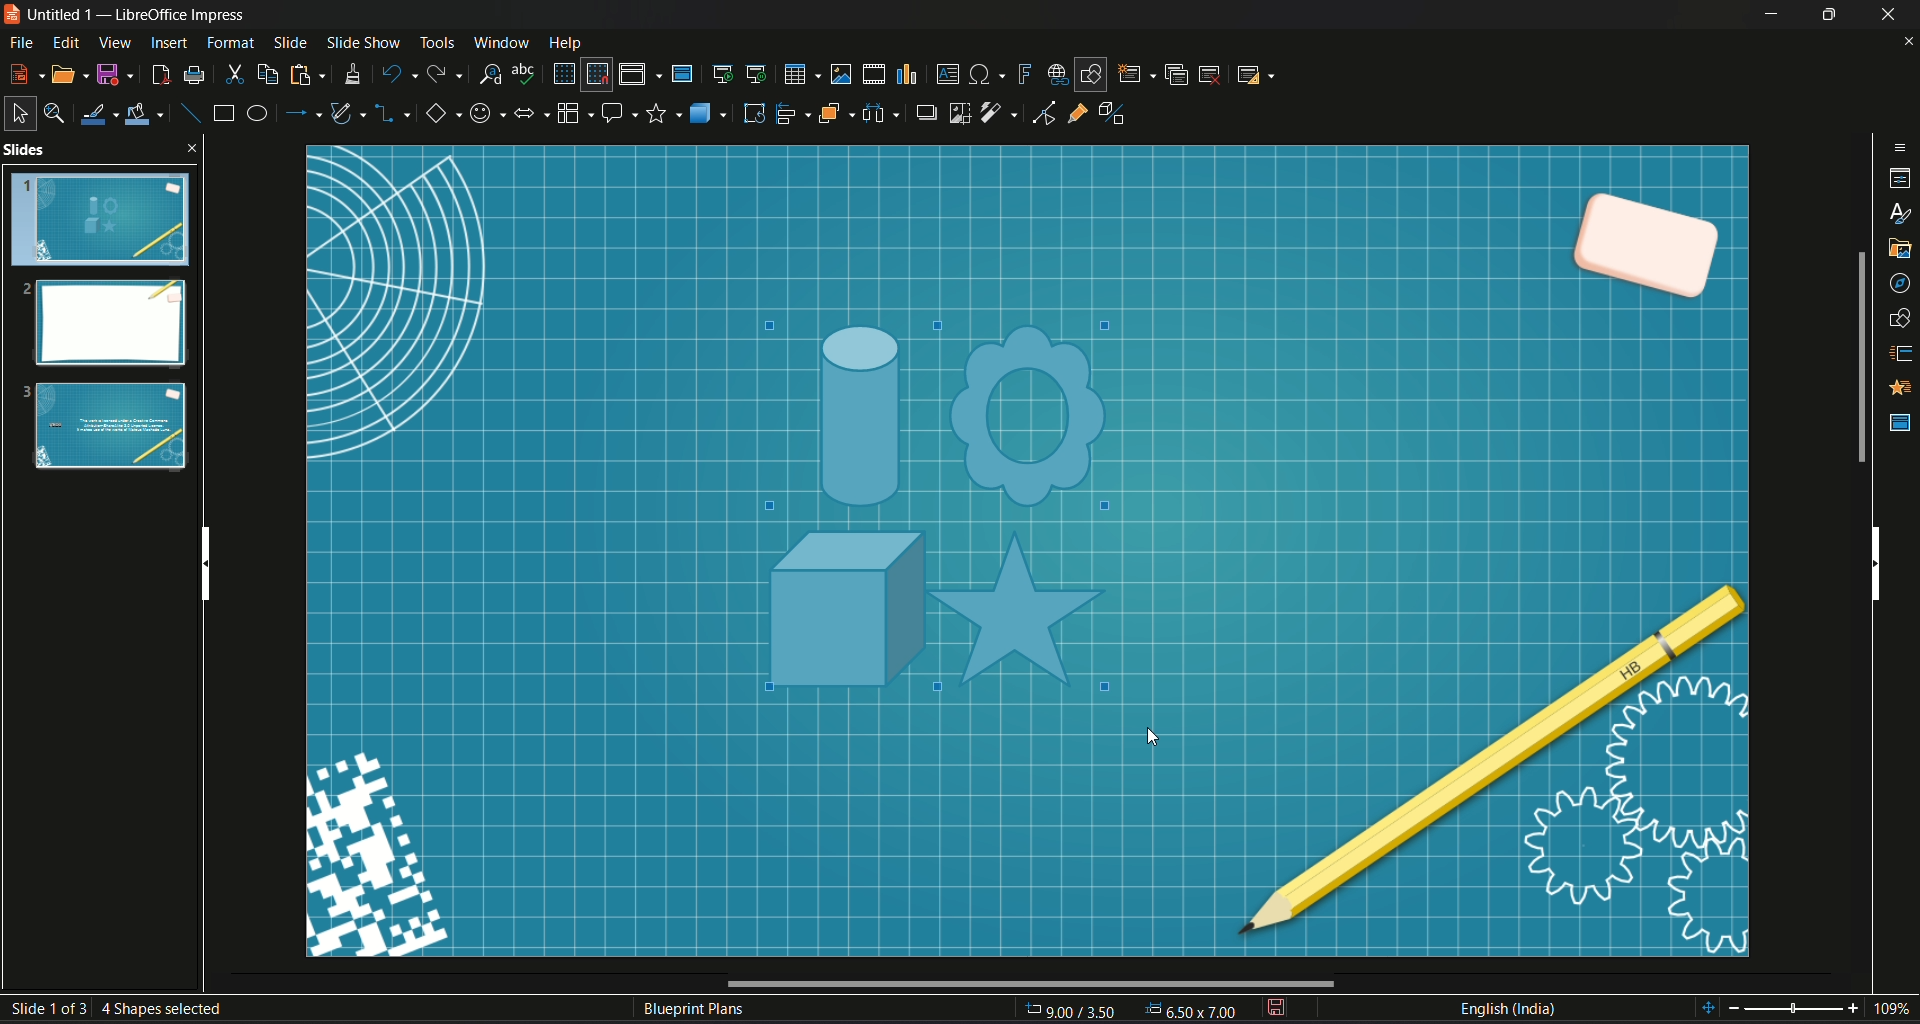 The width and height of the screenshot is (1920, 1024). What do you see at coordinates (268, 75) in the screenshot?
I see `copy ` at bounding box center [268, 75].